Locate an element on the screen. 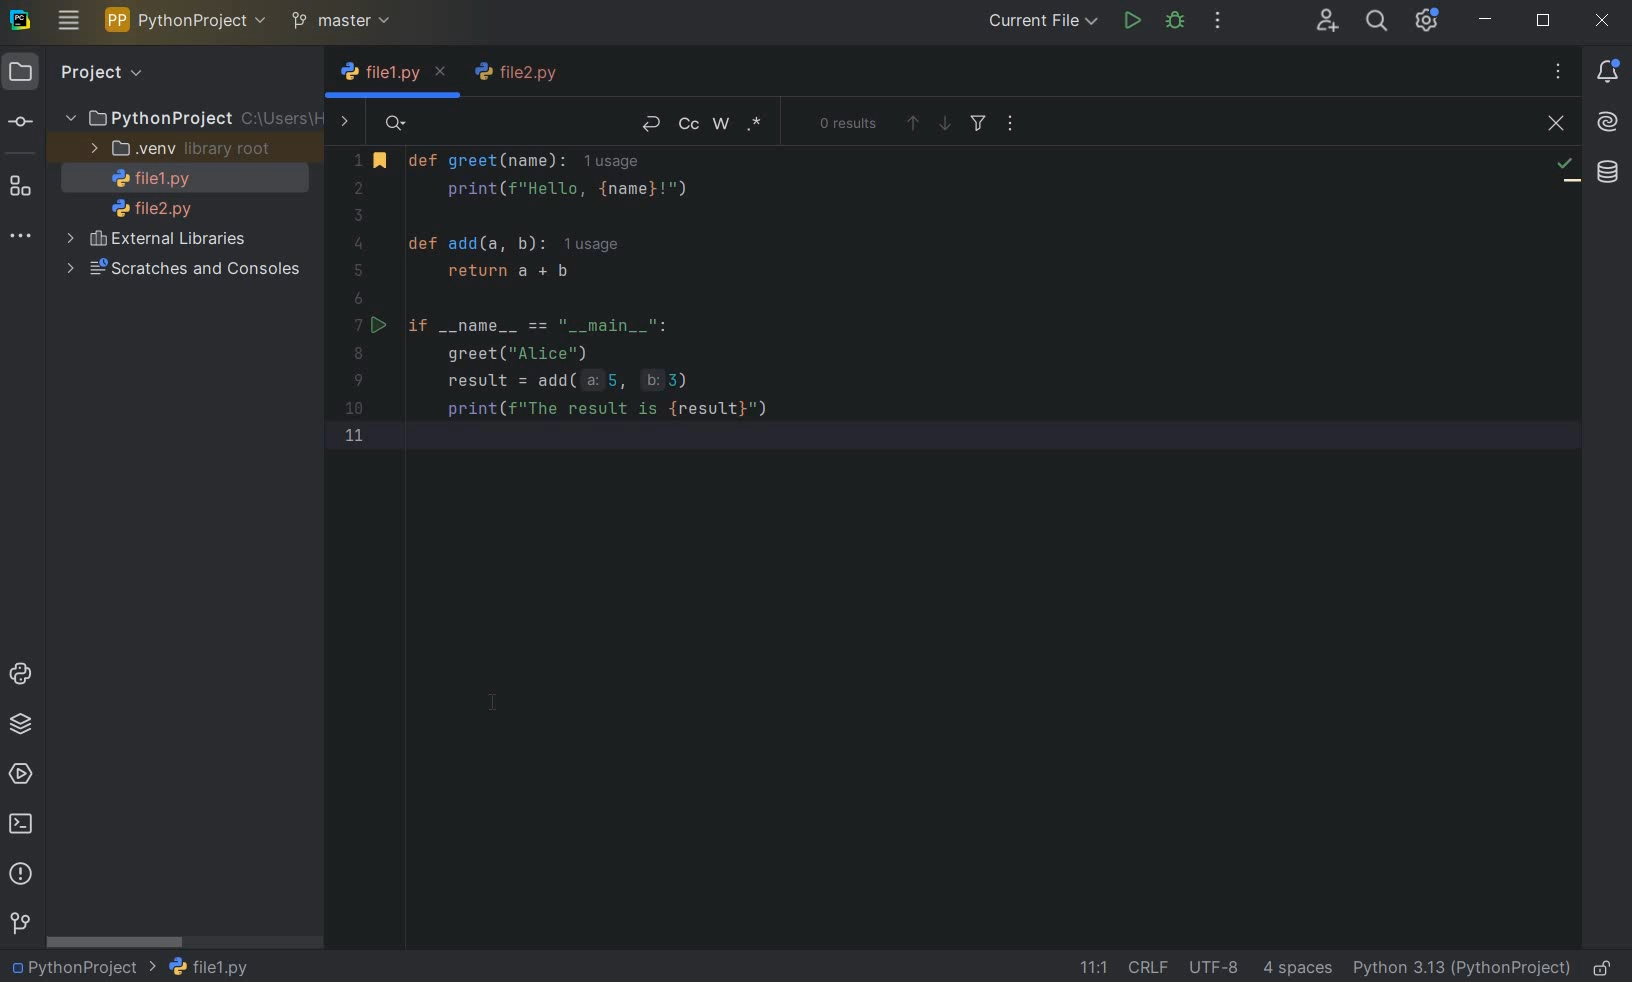 Image resolution: width=1632 pixels, height=982 pixels. Code to greet user by name is located at coordinates (893, 298).